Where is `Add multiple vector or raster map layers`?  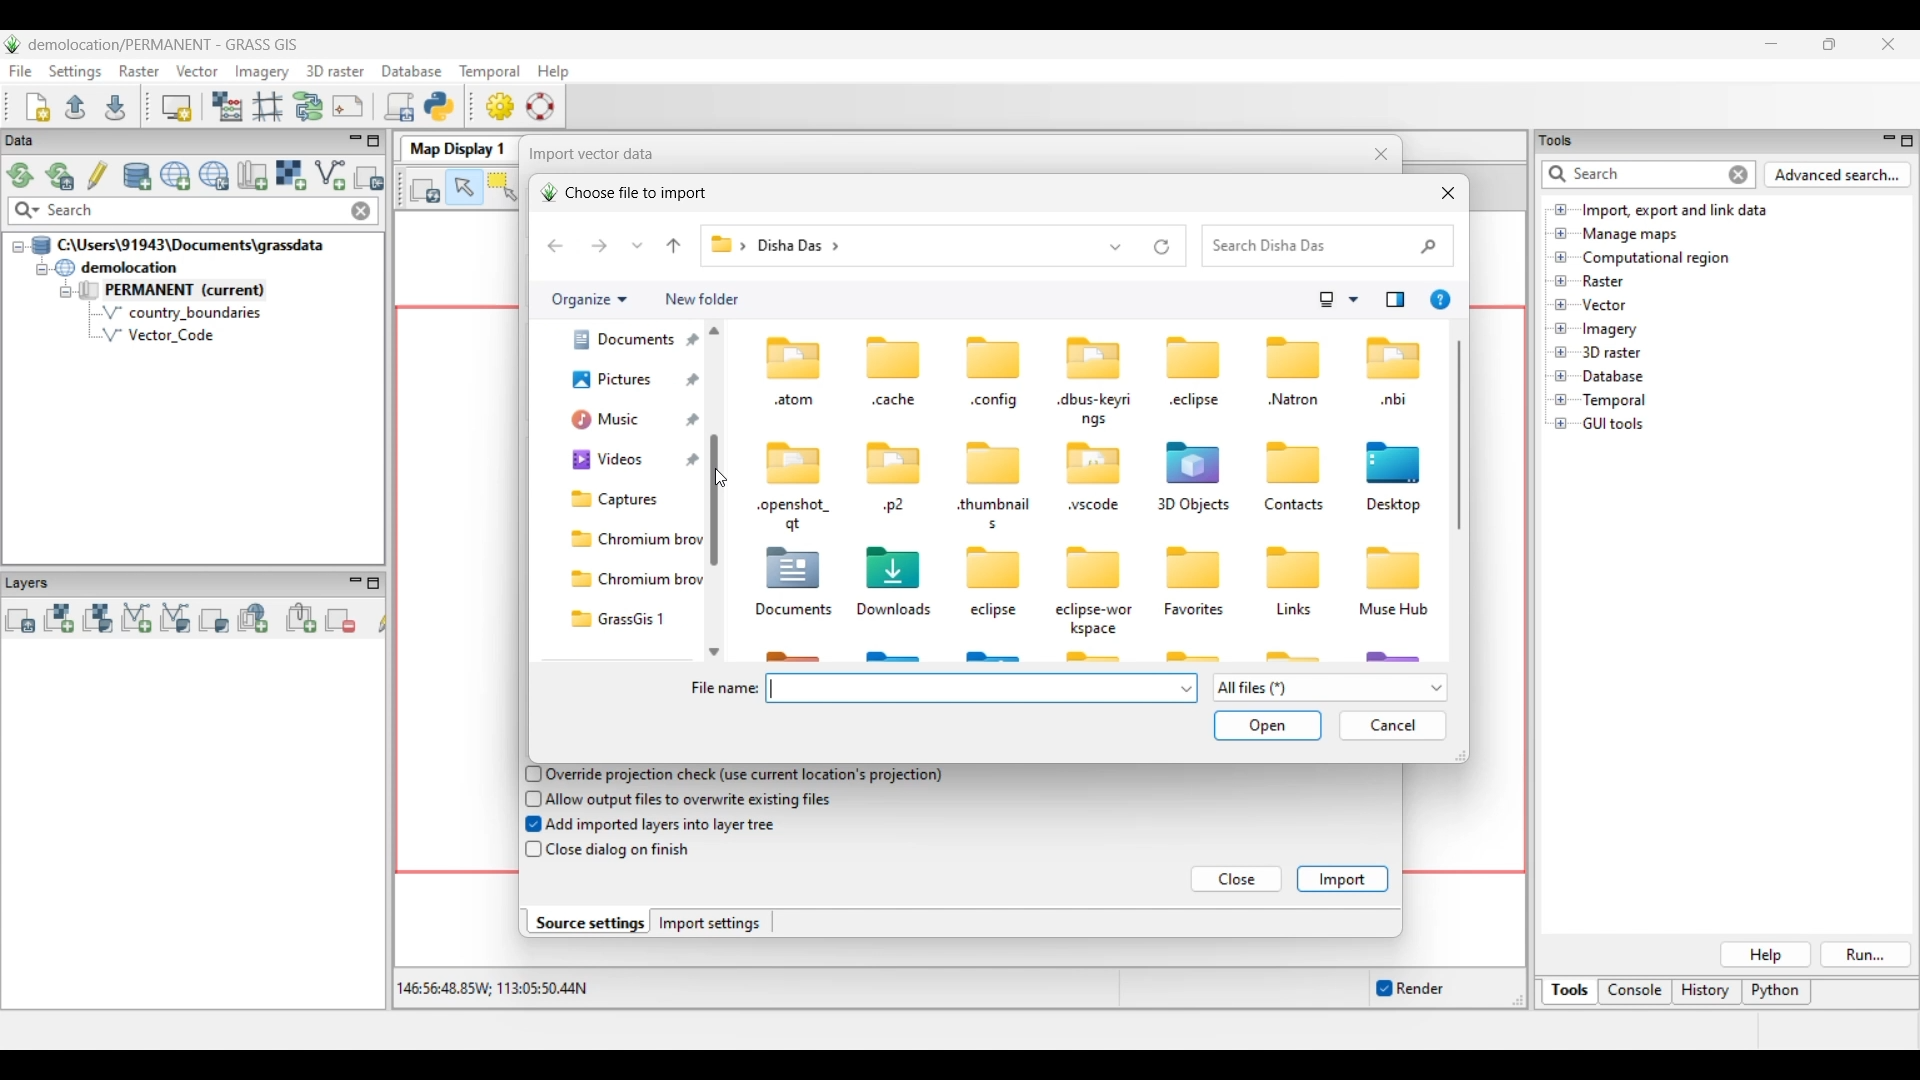 Add multiple vector or raster map layers is located at coordinates (20, 620).